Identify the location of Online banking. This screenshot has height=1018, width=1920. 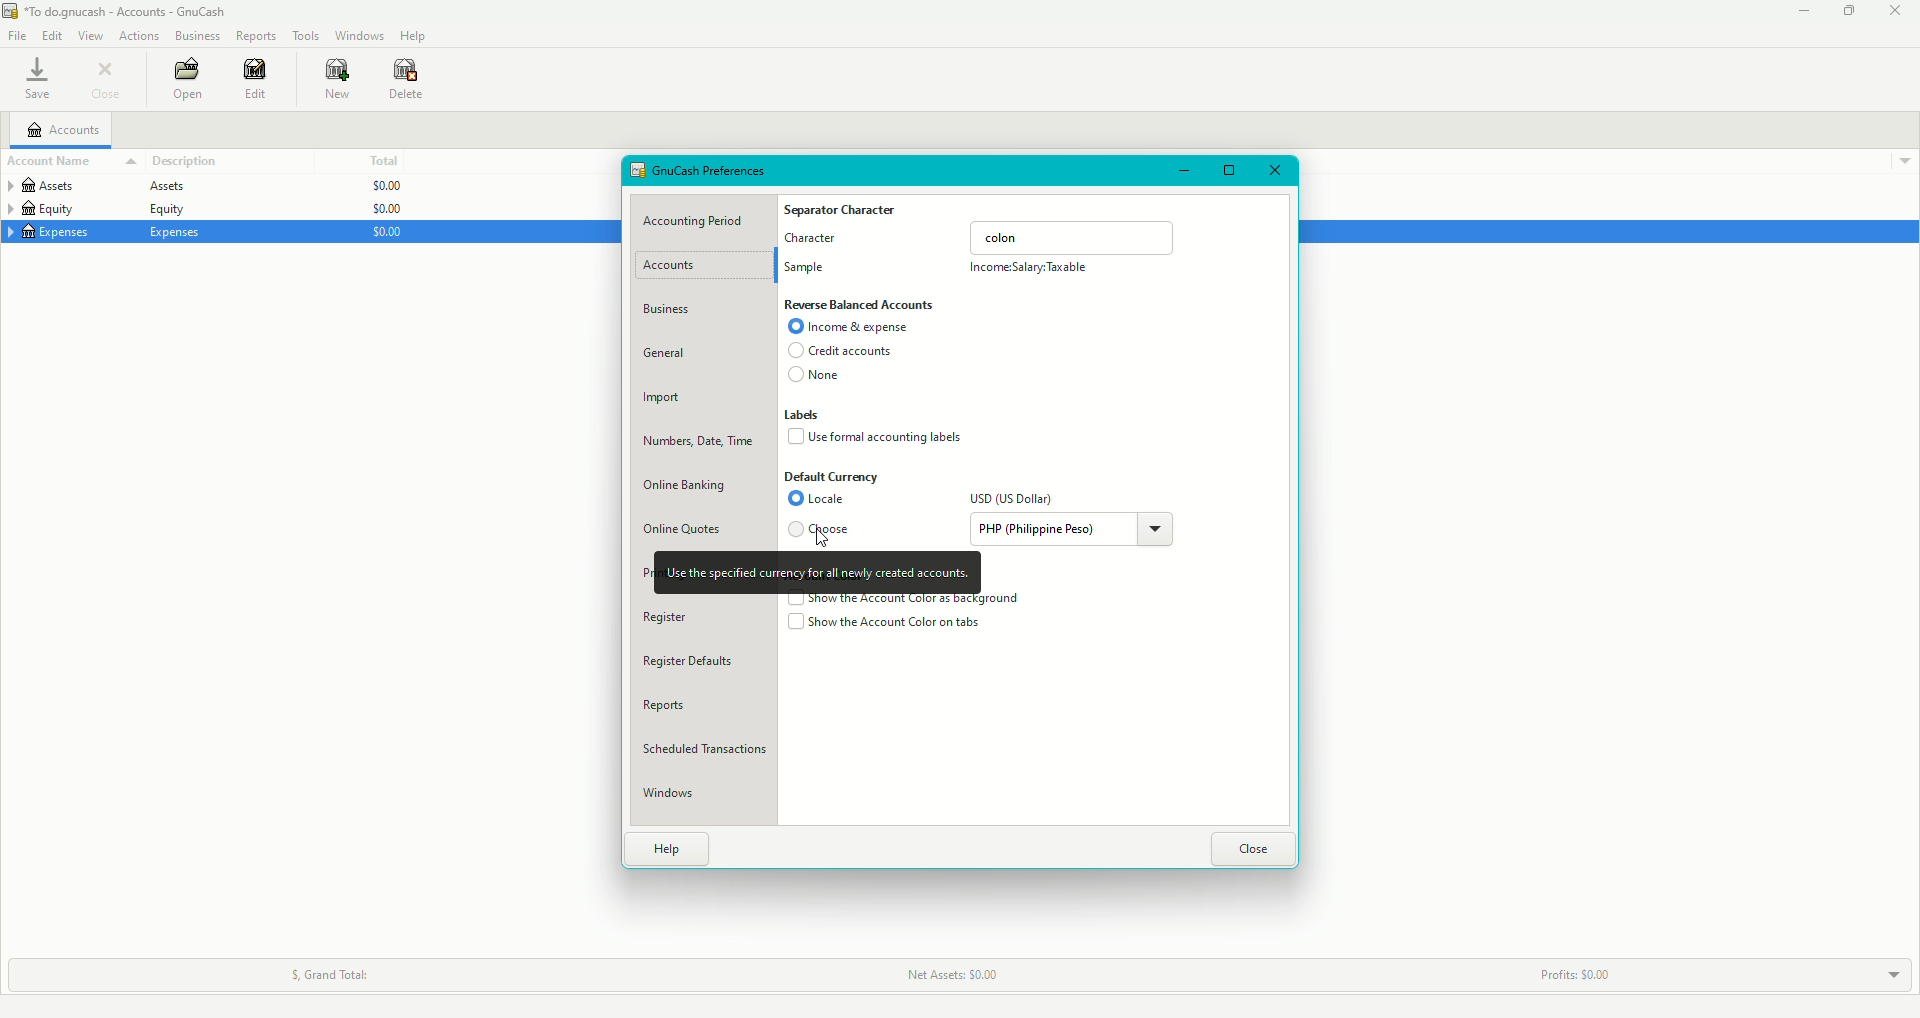
(686, 485).